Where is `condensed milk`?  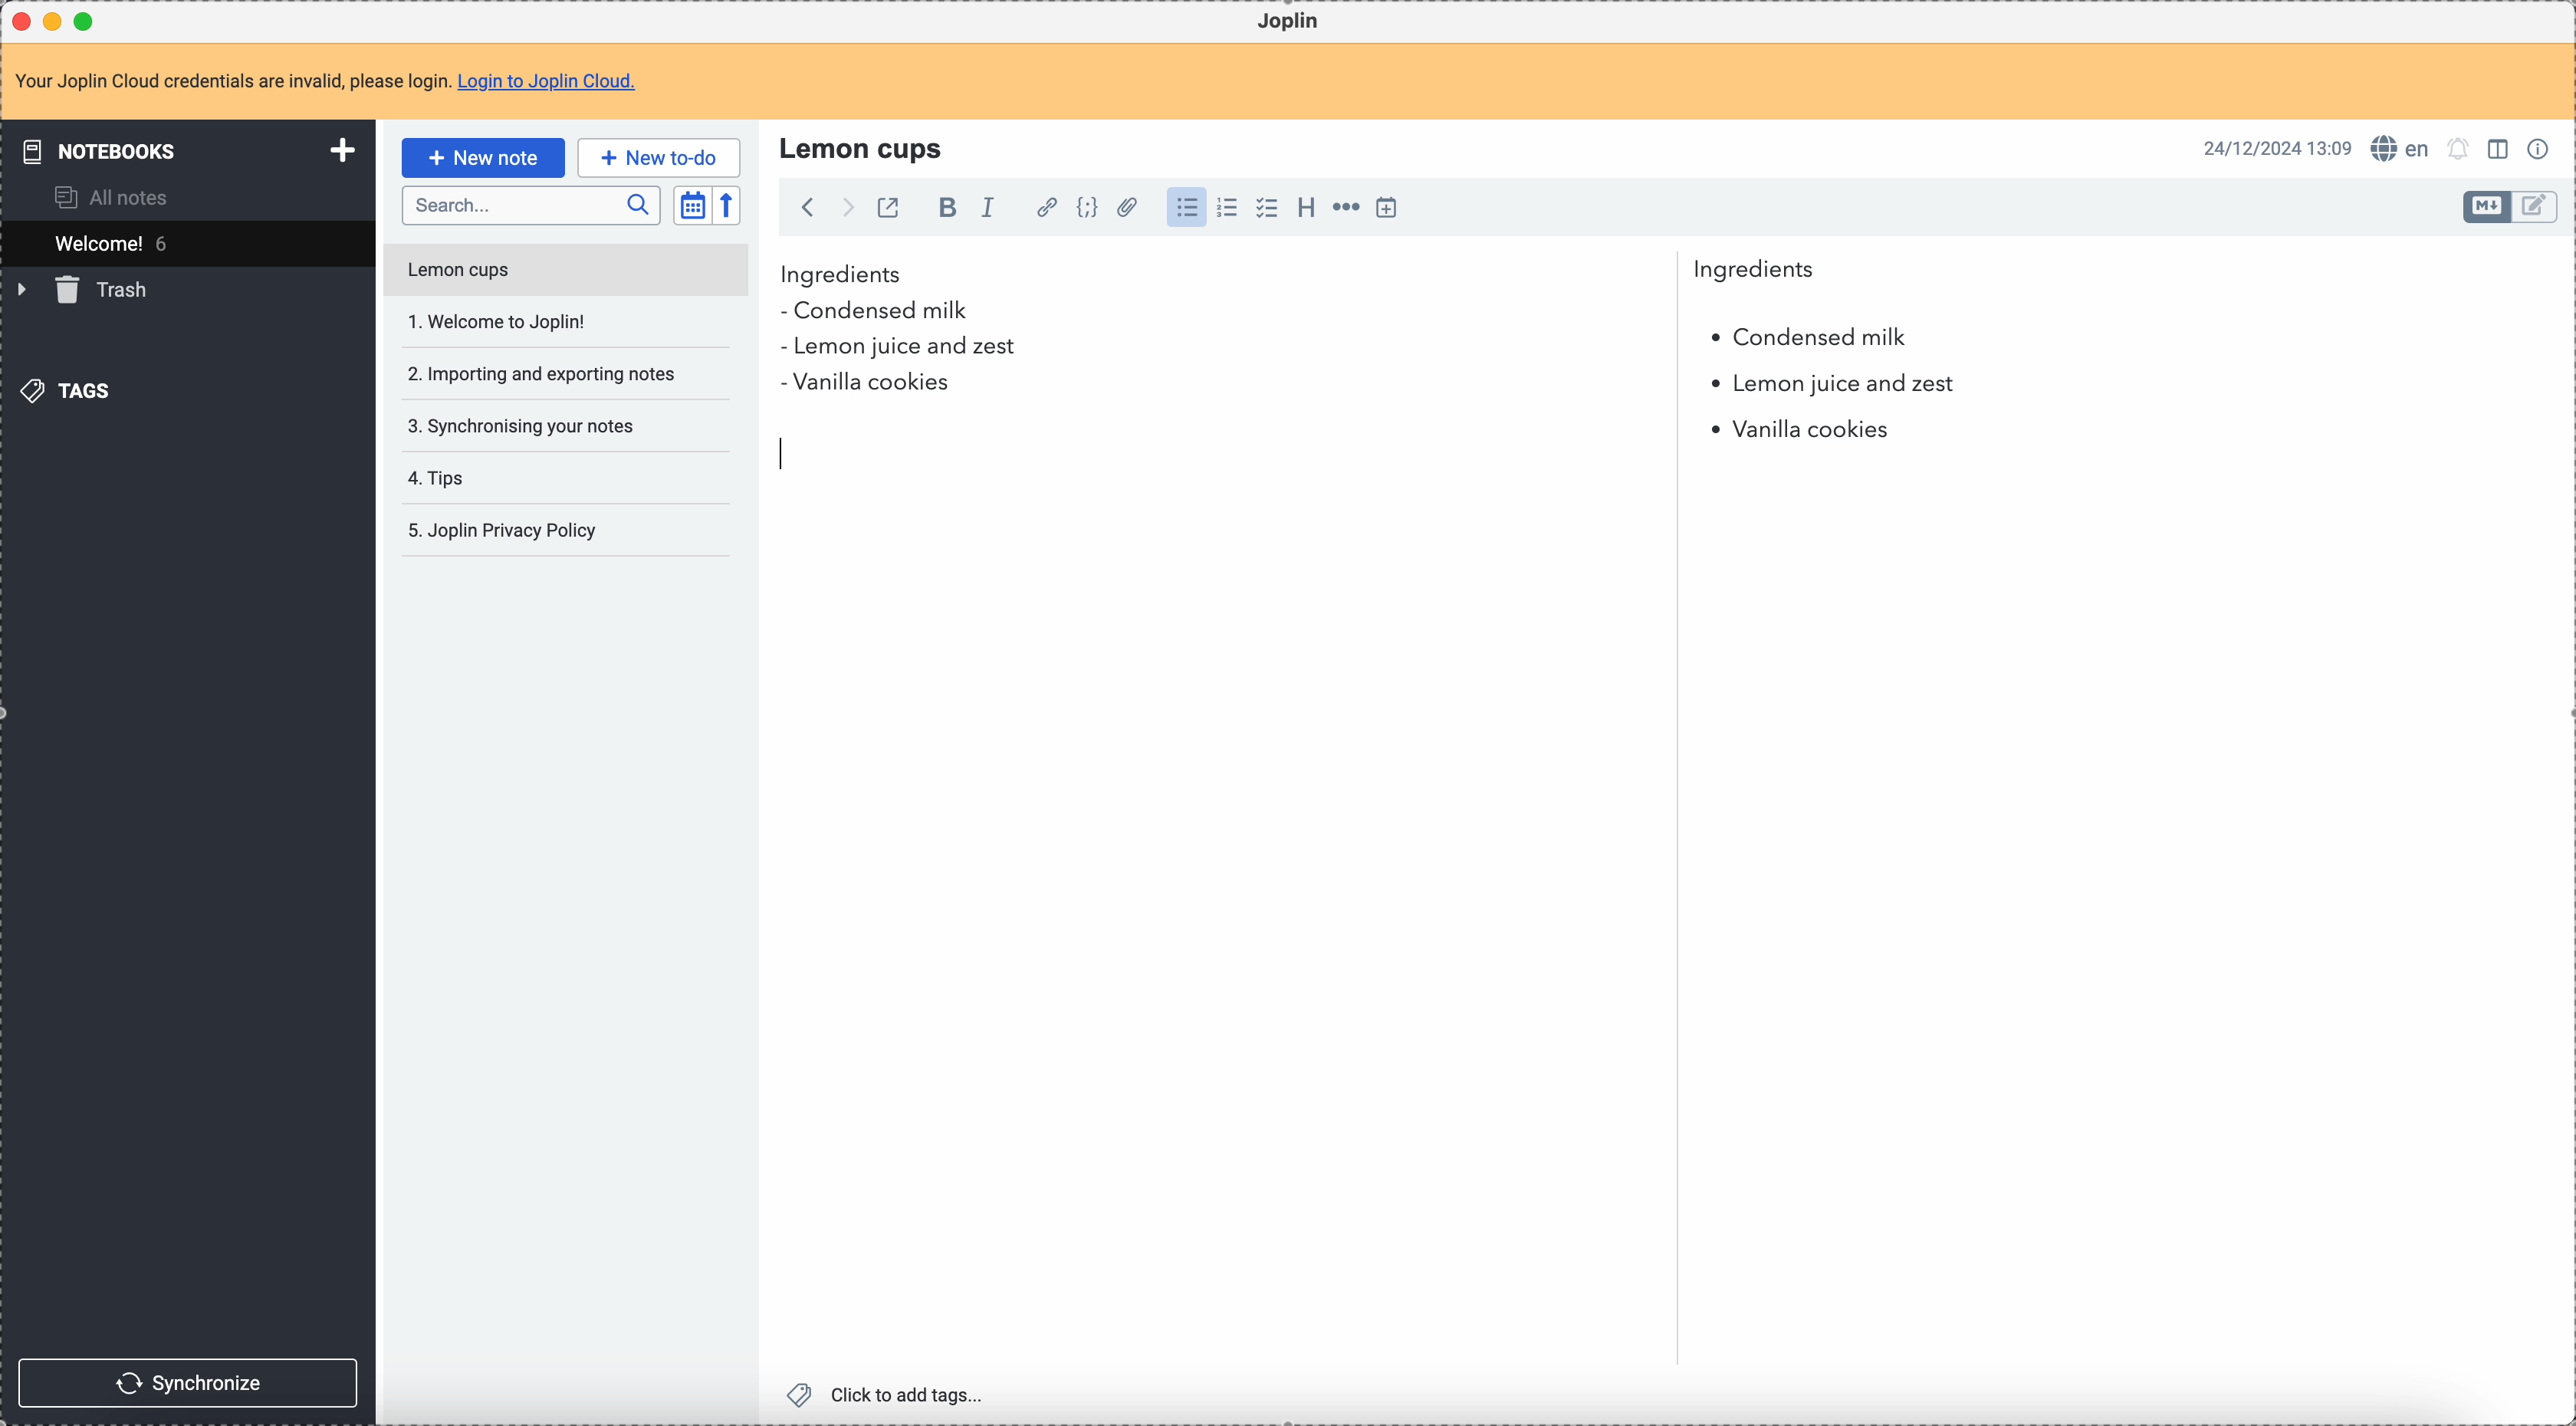 condensed milk is located at coordinates (882, 312).